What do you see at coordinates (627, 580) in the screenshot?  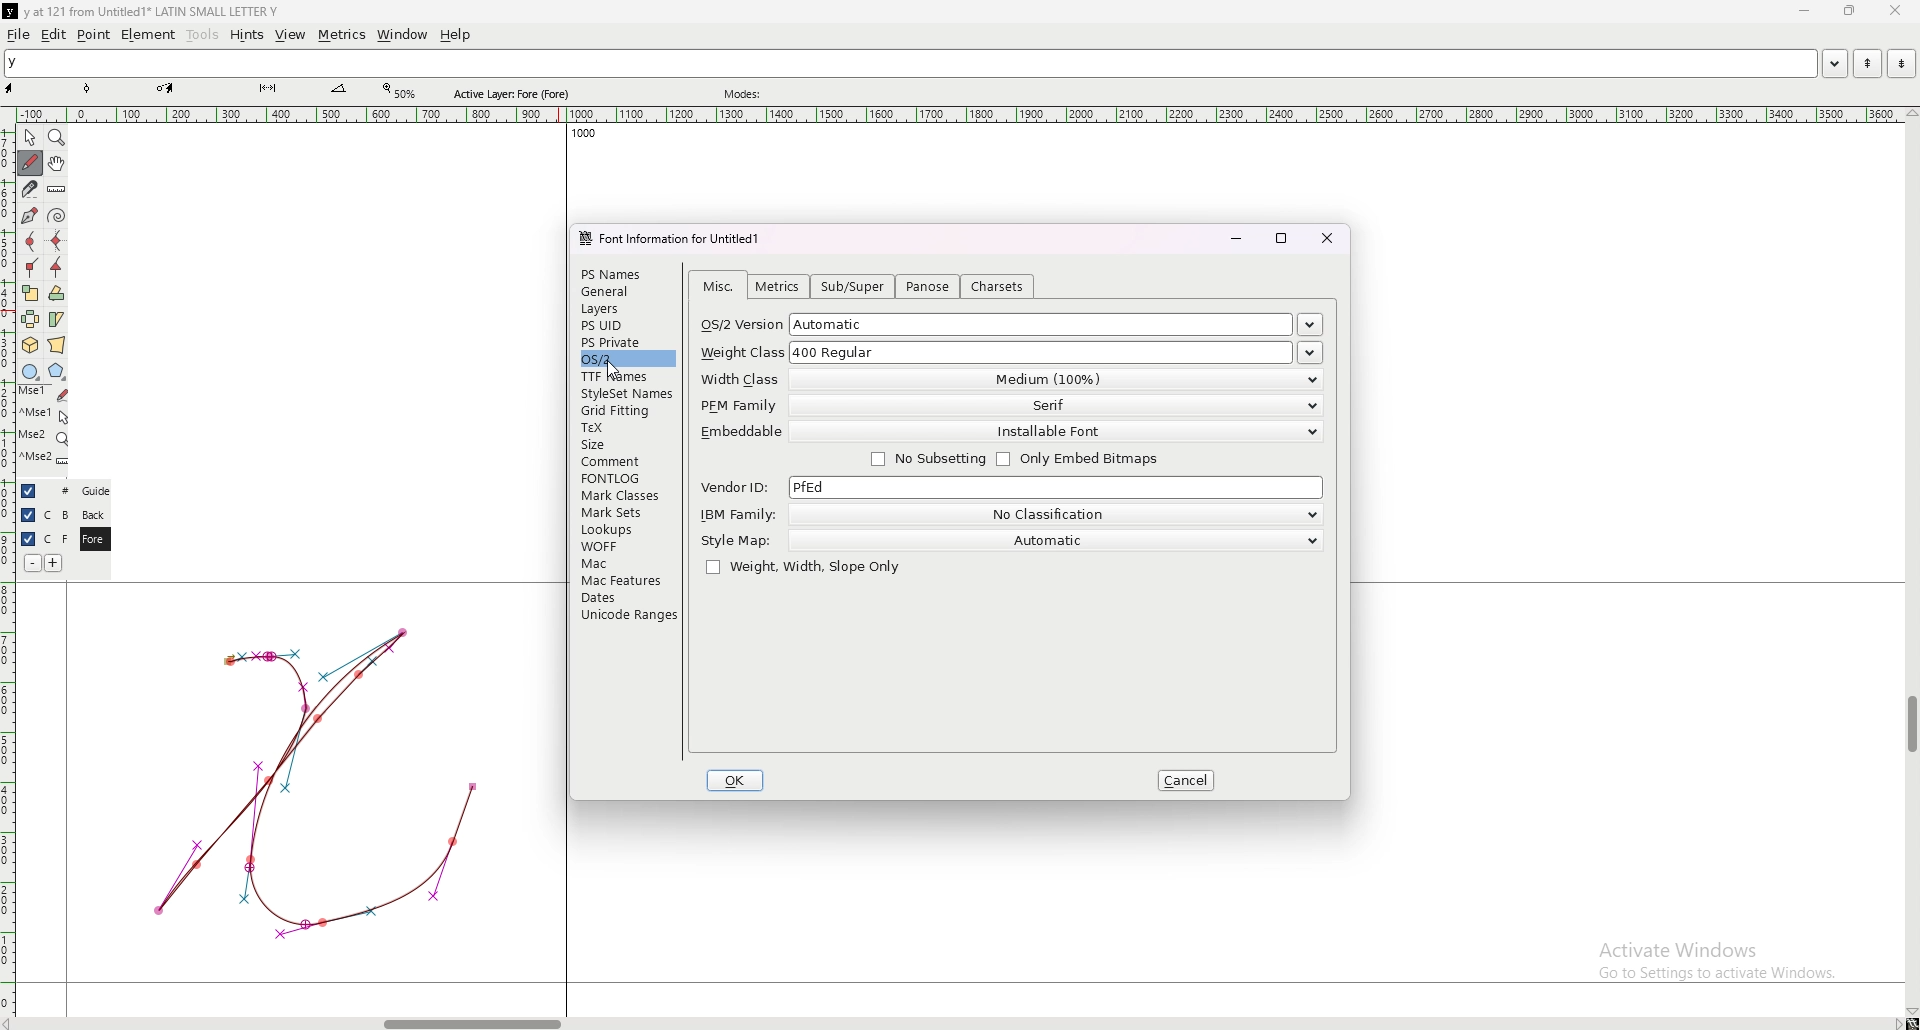 I see `mac features` at bounding box center [627, 580].